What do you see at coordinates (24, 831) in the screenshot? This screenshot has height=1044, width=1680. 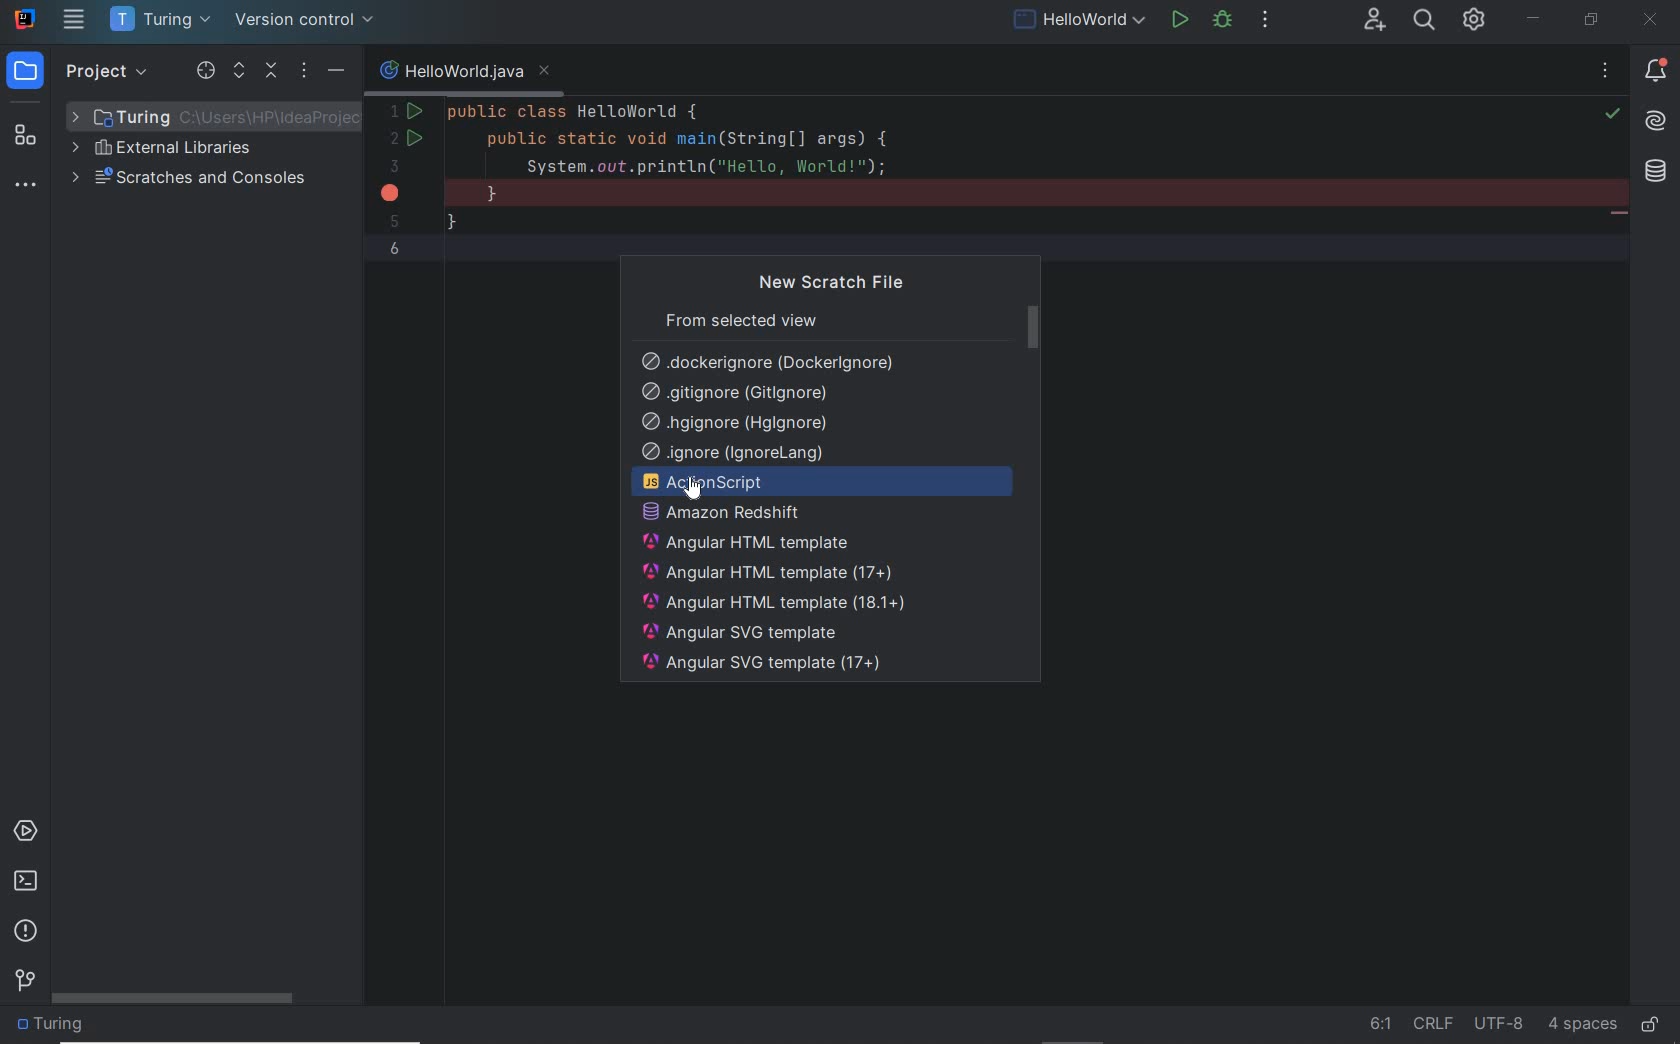 I see `services` at bounding box center [24, 831].